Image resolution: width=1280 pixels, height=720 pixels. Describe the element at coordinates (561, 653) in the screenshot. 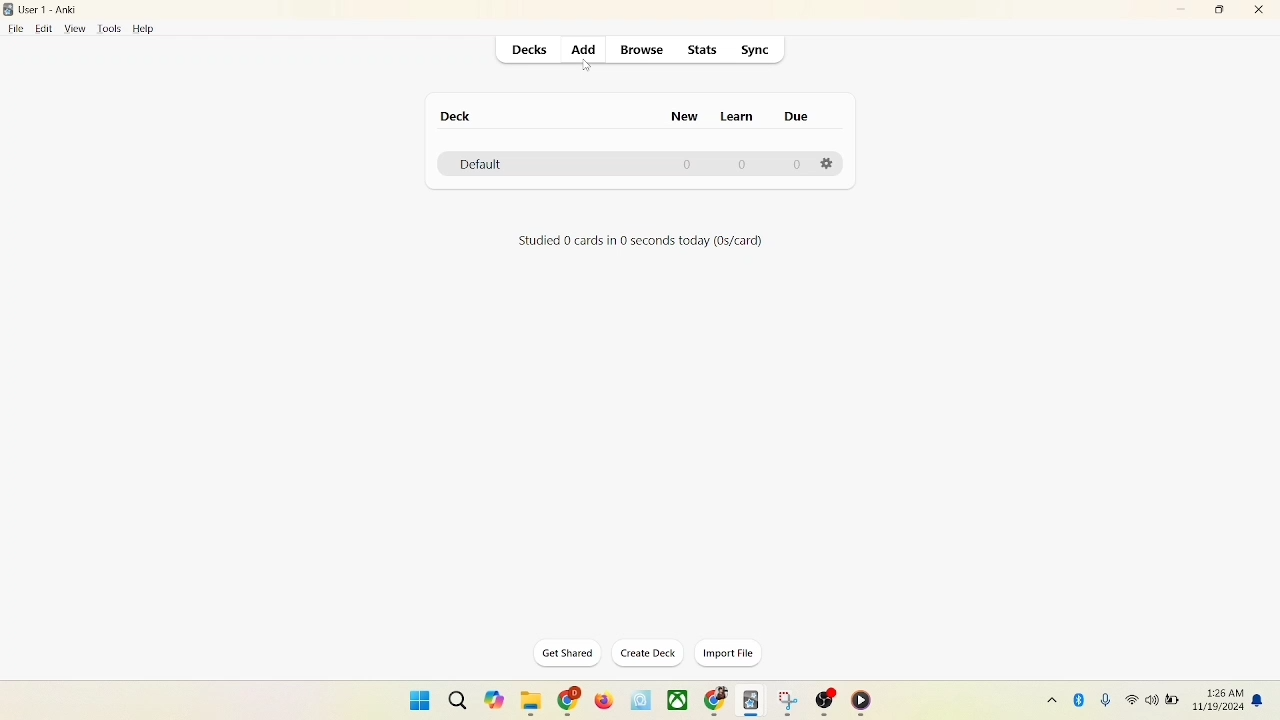

I see `get shared` at that location.